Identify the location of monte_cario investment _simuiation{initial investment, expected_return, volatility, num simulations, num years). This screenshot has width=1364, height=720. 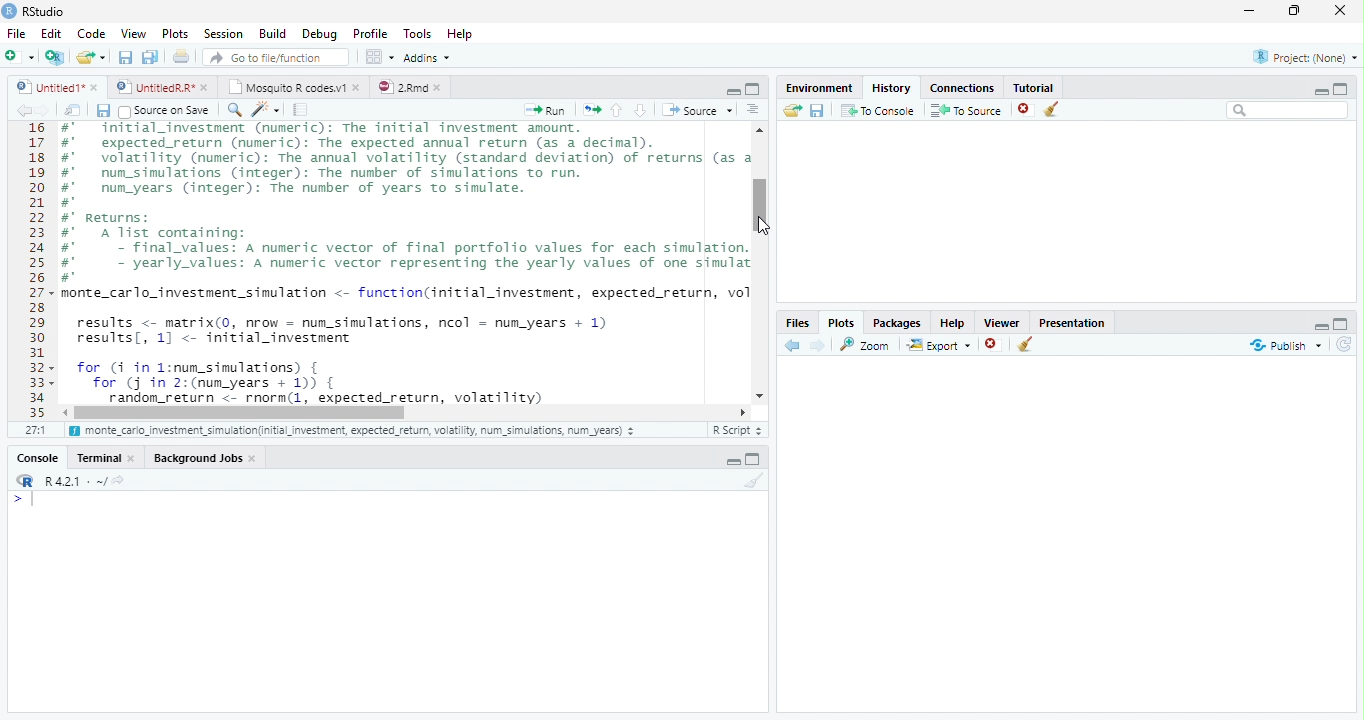
(354, 432).